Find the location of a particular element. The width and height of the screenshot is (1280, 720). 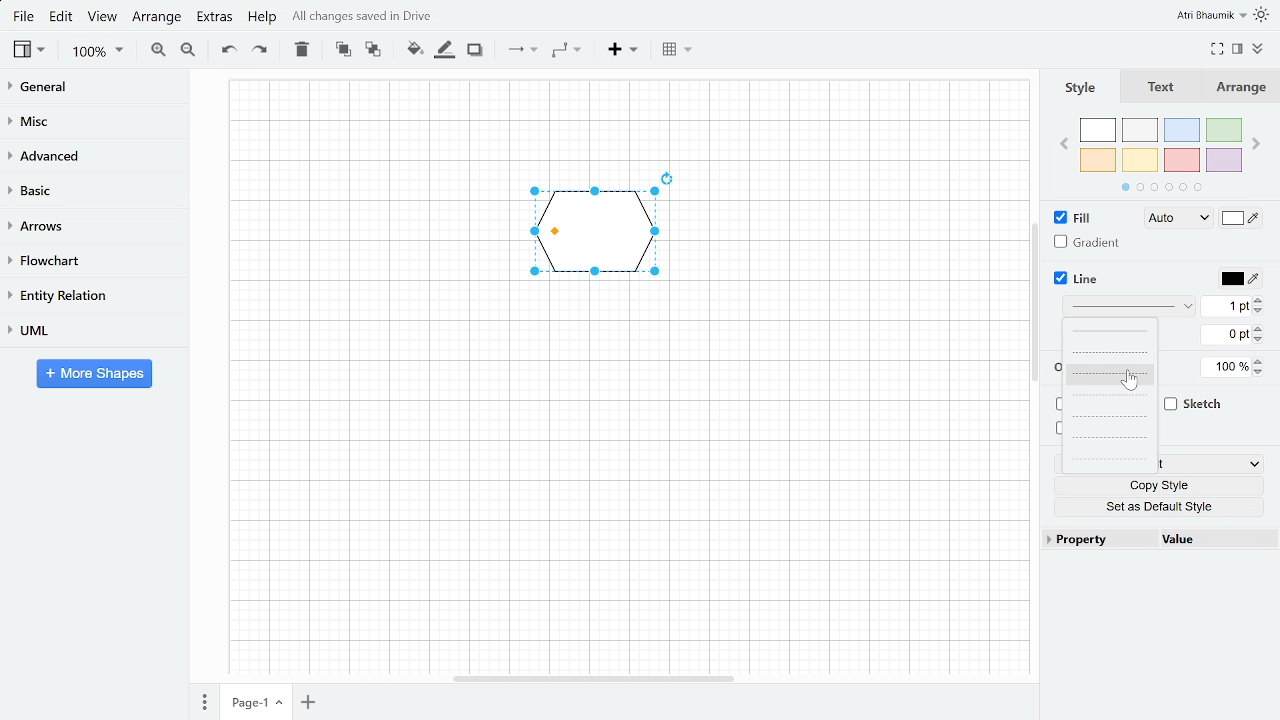

Dashed 3  is located at coordinates (1110, 395).